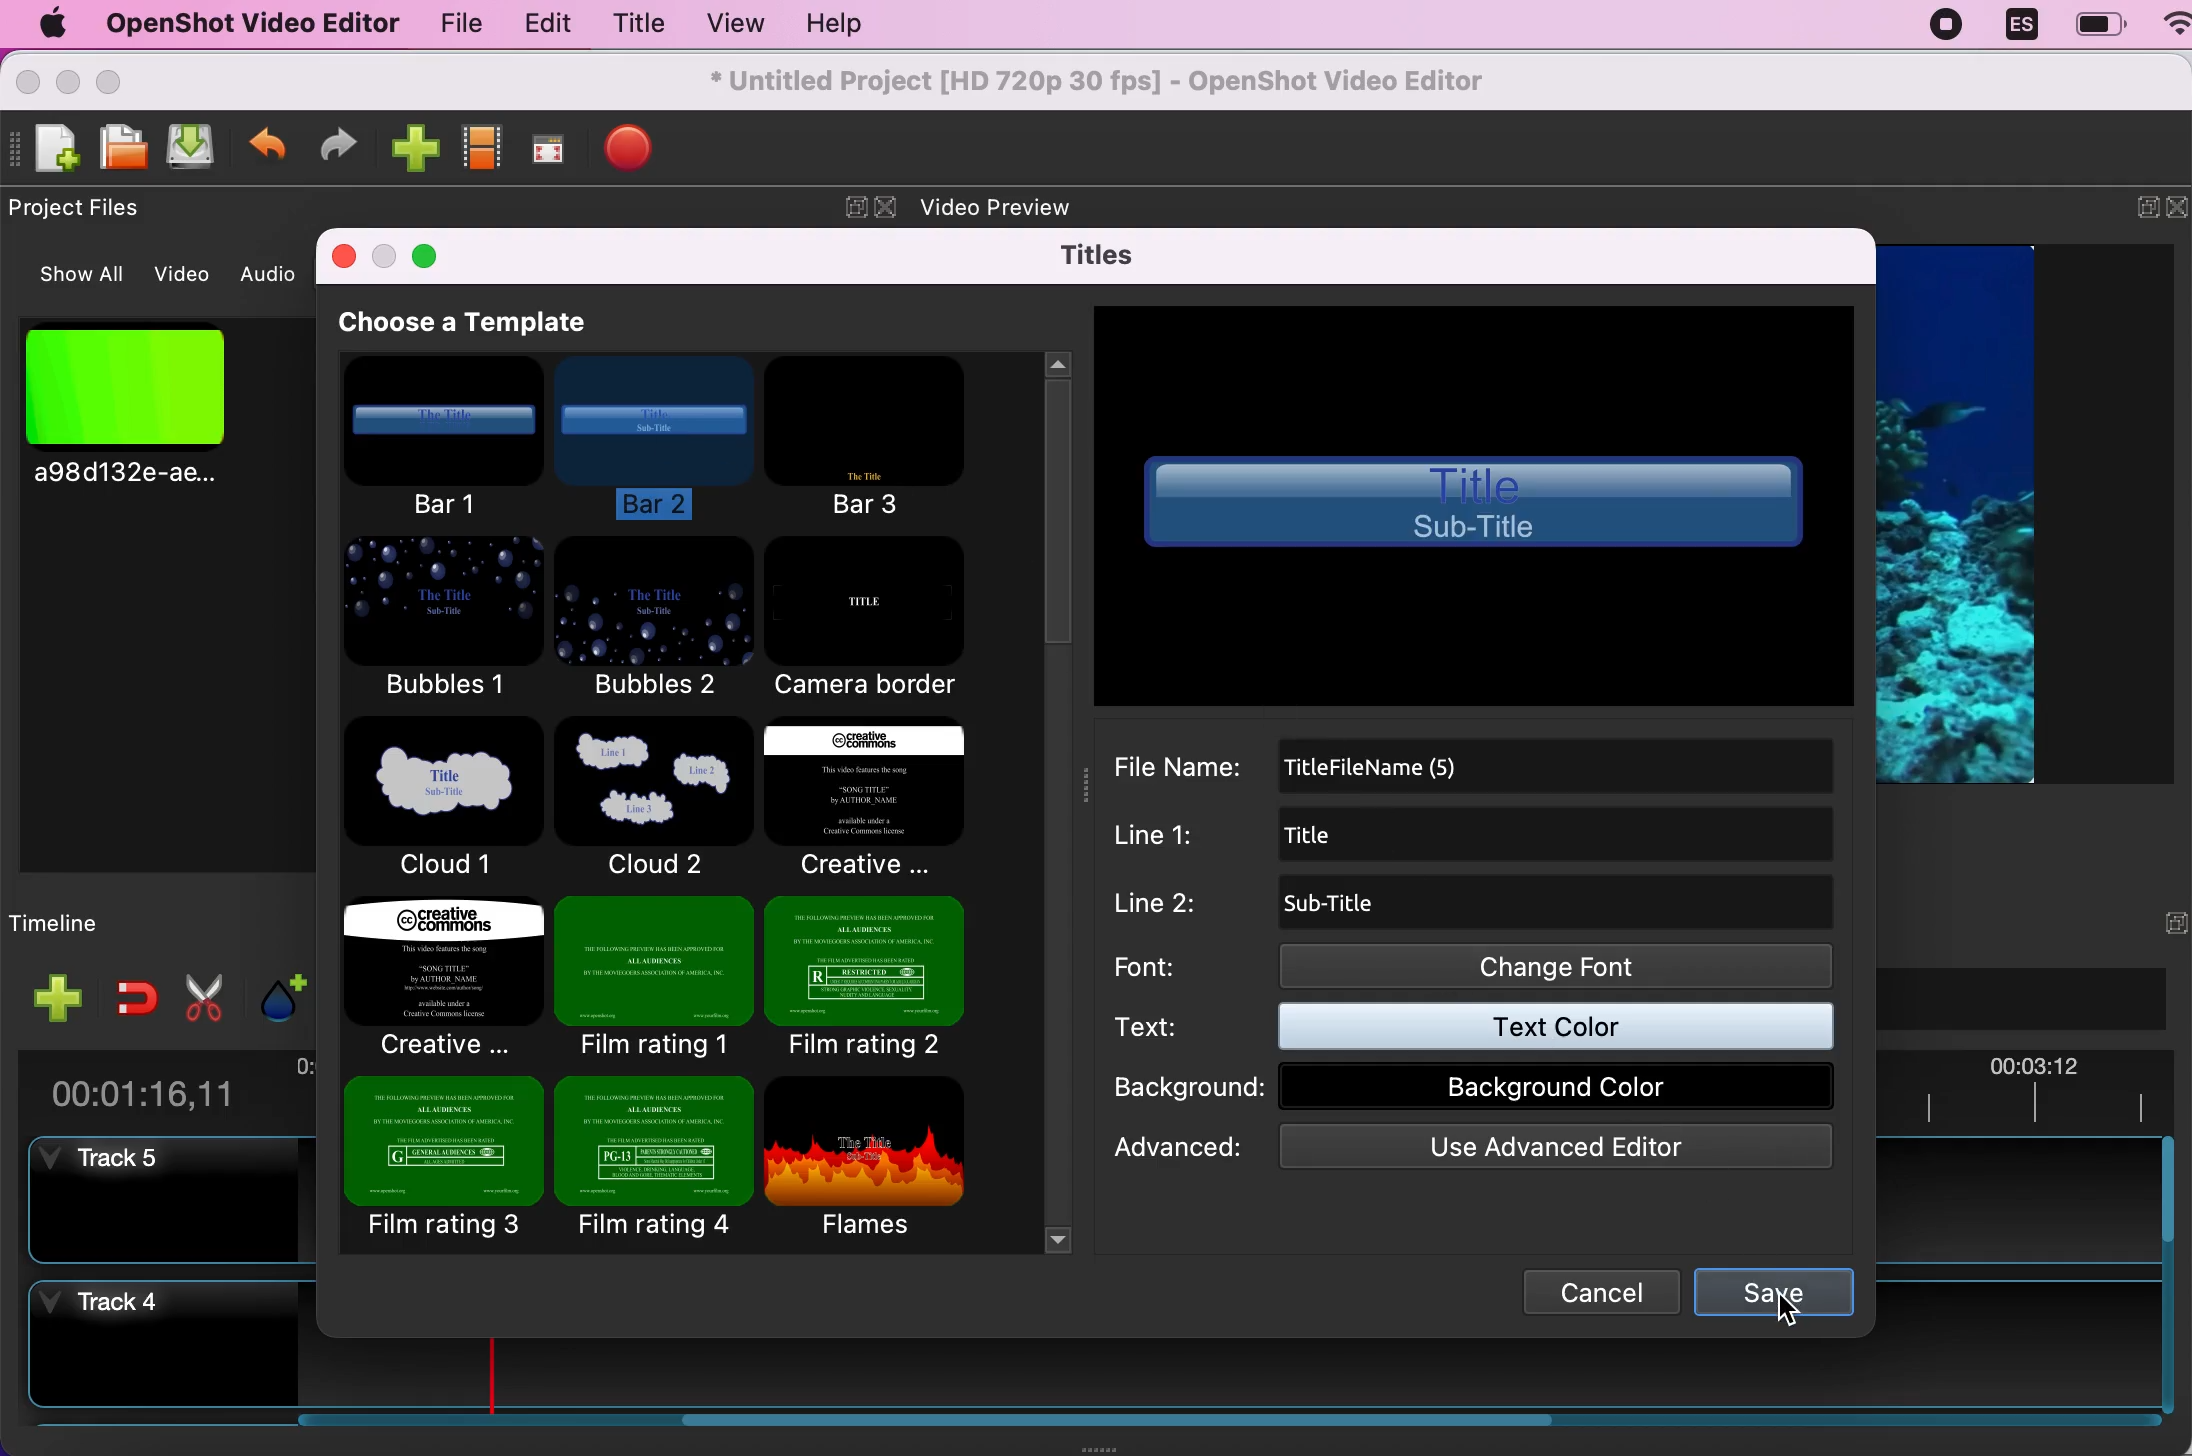  I want to click on save file, so click(196, 149).